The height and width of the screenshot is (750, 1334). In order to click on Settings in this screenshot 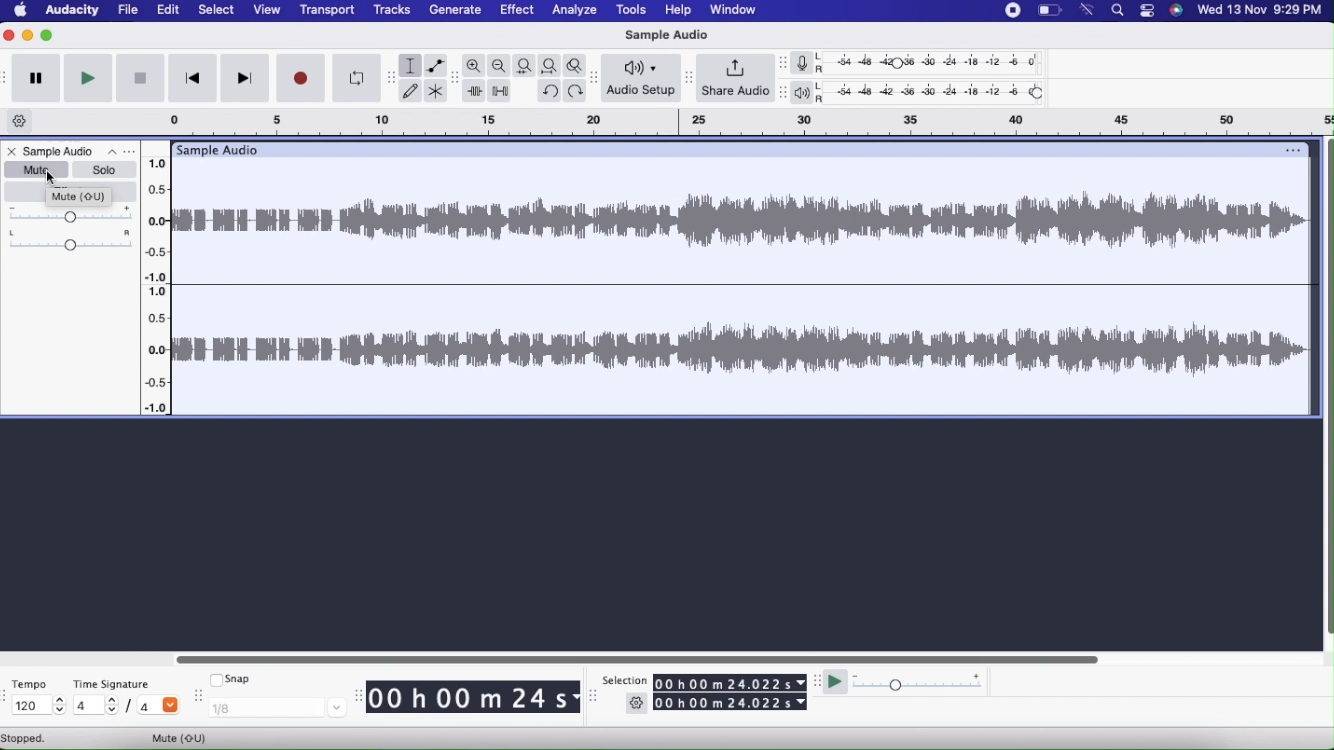, I will do `click(637, 705)`.